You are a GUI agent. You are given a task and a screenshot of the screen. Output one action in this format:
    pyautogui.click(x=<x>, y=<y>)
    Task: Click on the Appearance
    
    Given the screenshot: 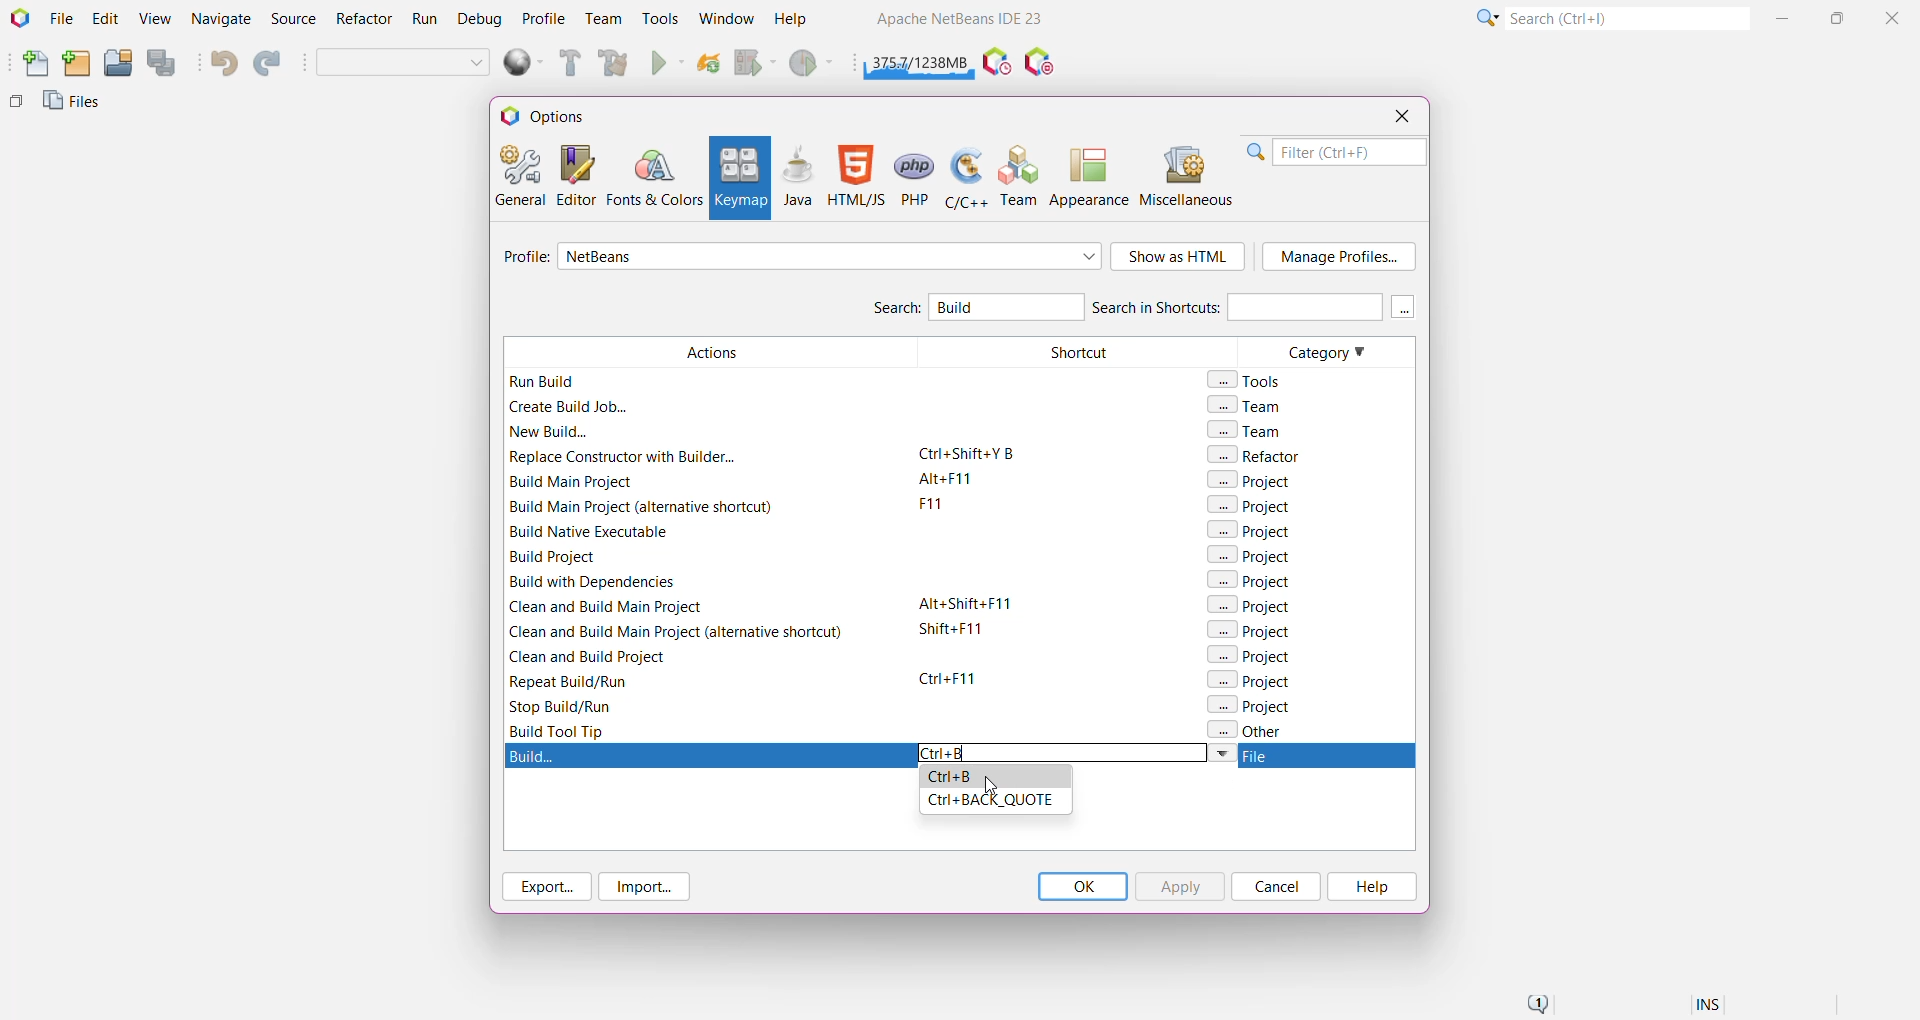 What is the action you would take?
    pyautogui.click(x=1089, y=176)
    